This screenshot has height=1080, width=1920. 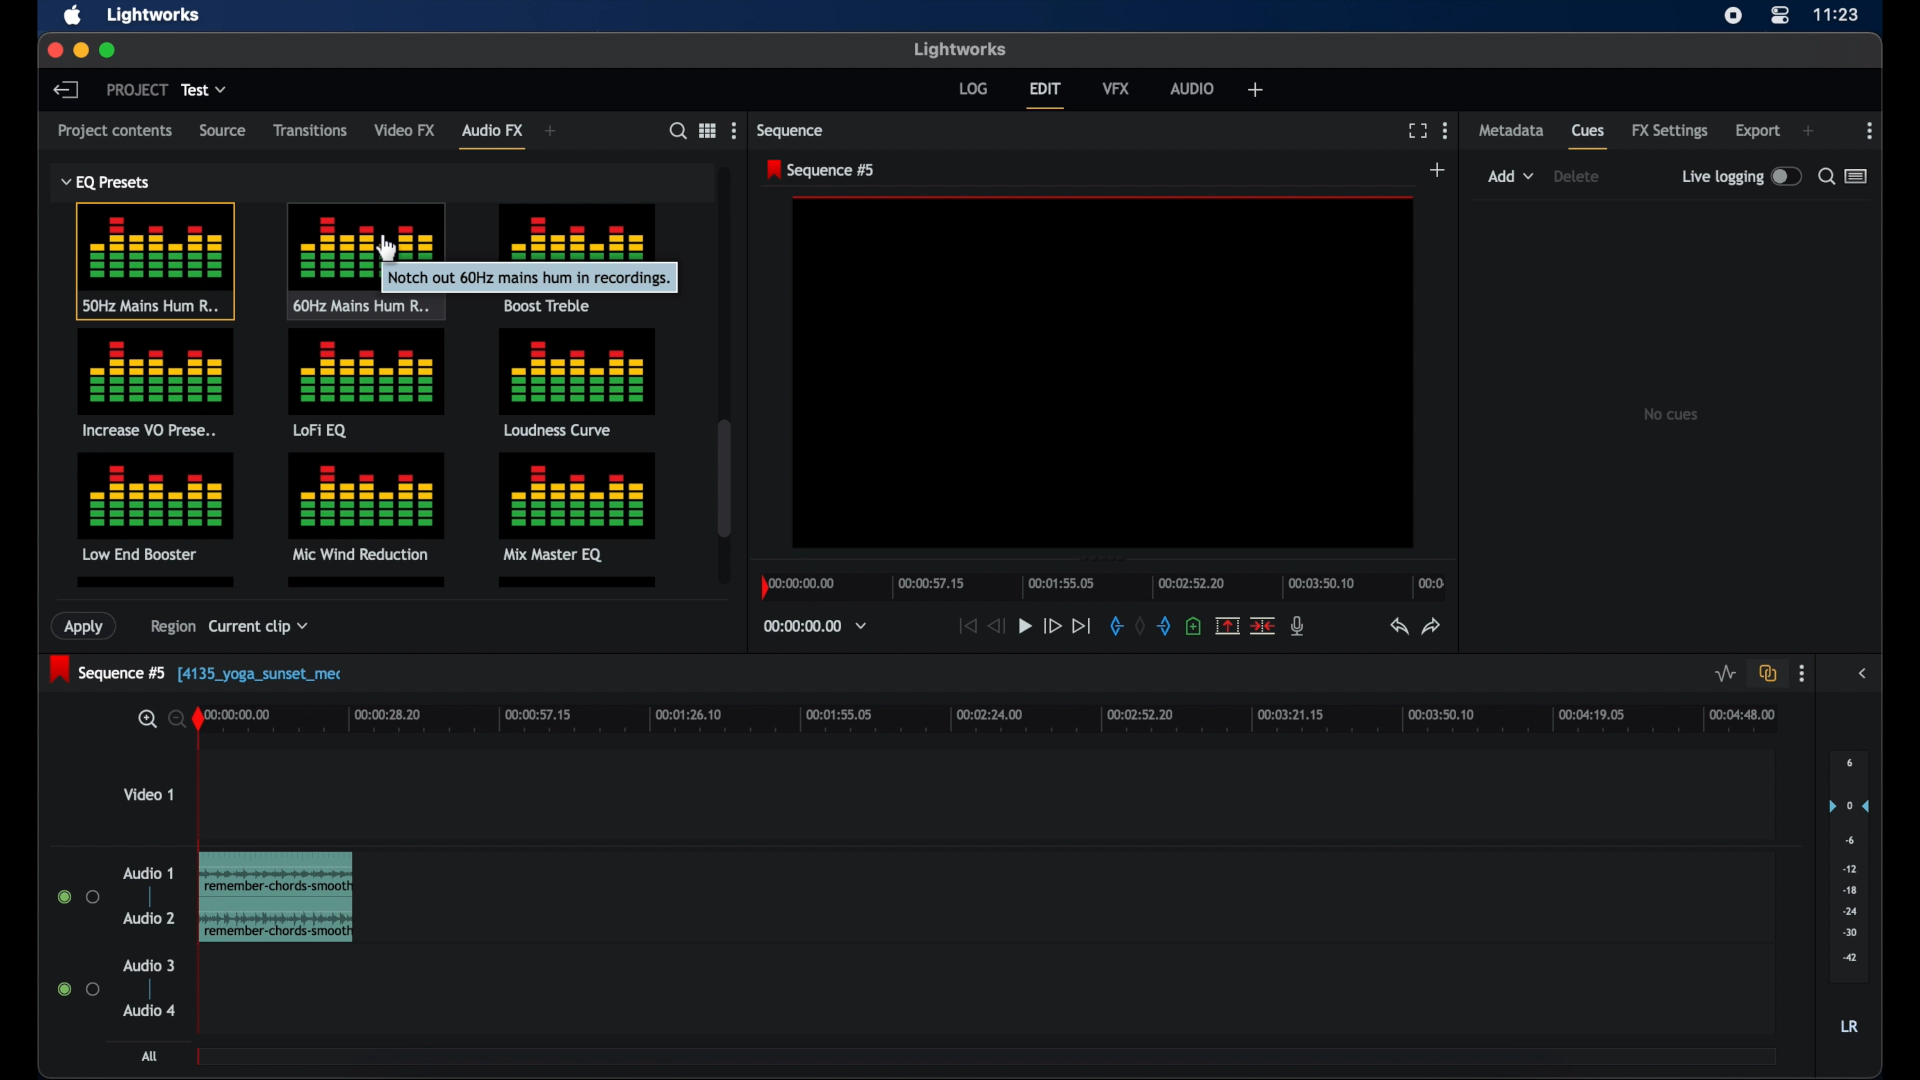 What do you see at coordinates (1589, 136) in the screenshot?
I see `cues` at bounding box center [1589, 136].